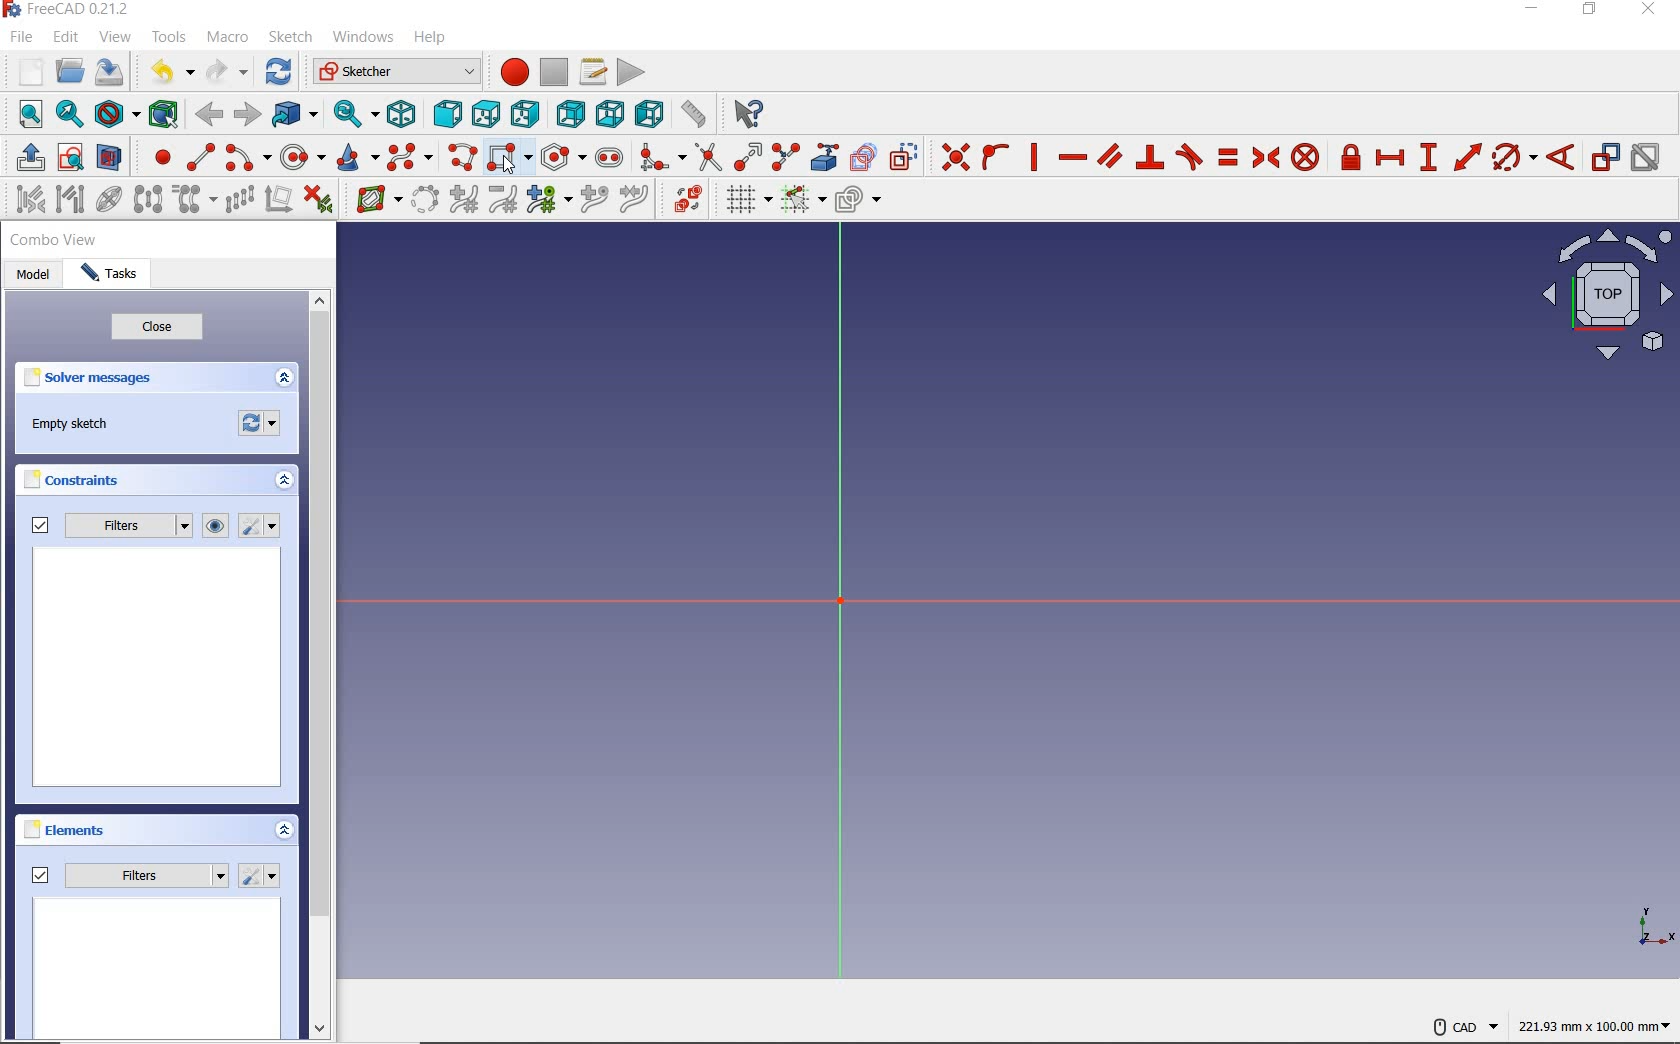  I want to click on split edge, so click(788, 154).